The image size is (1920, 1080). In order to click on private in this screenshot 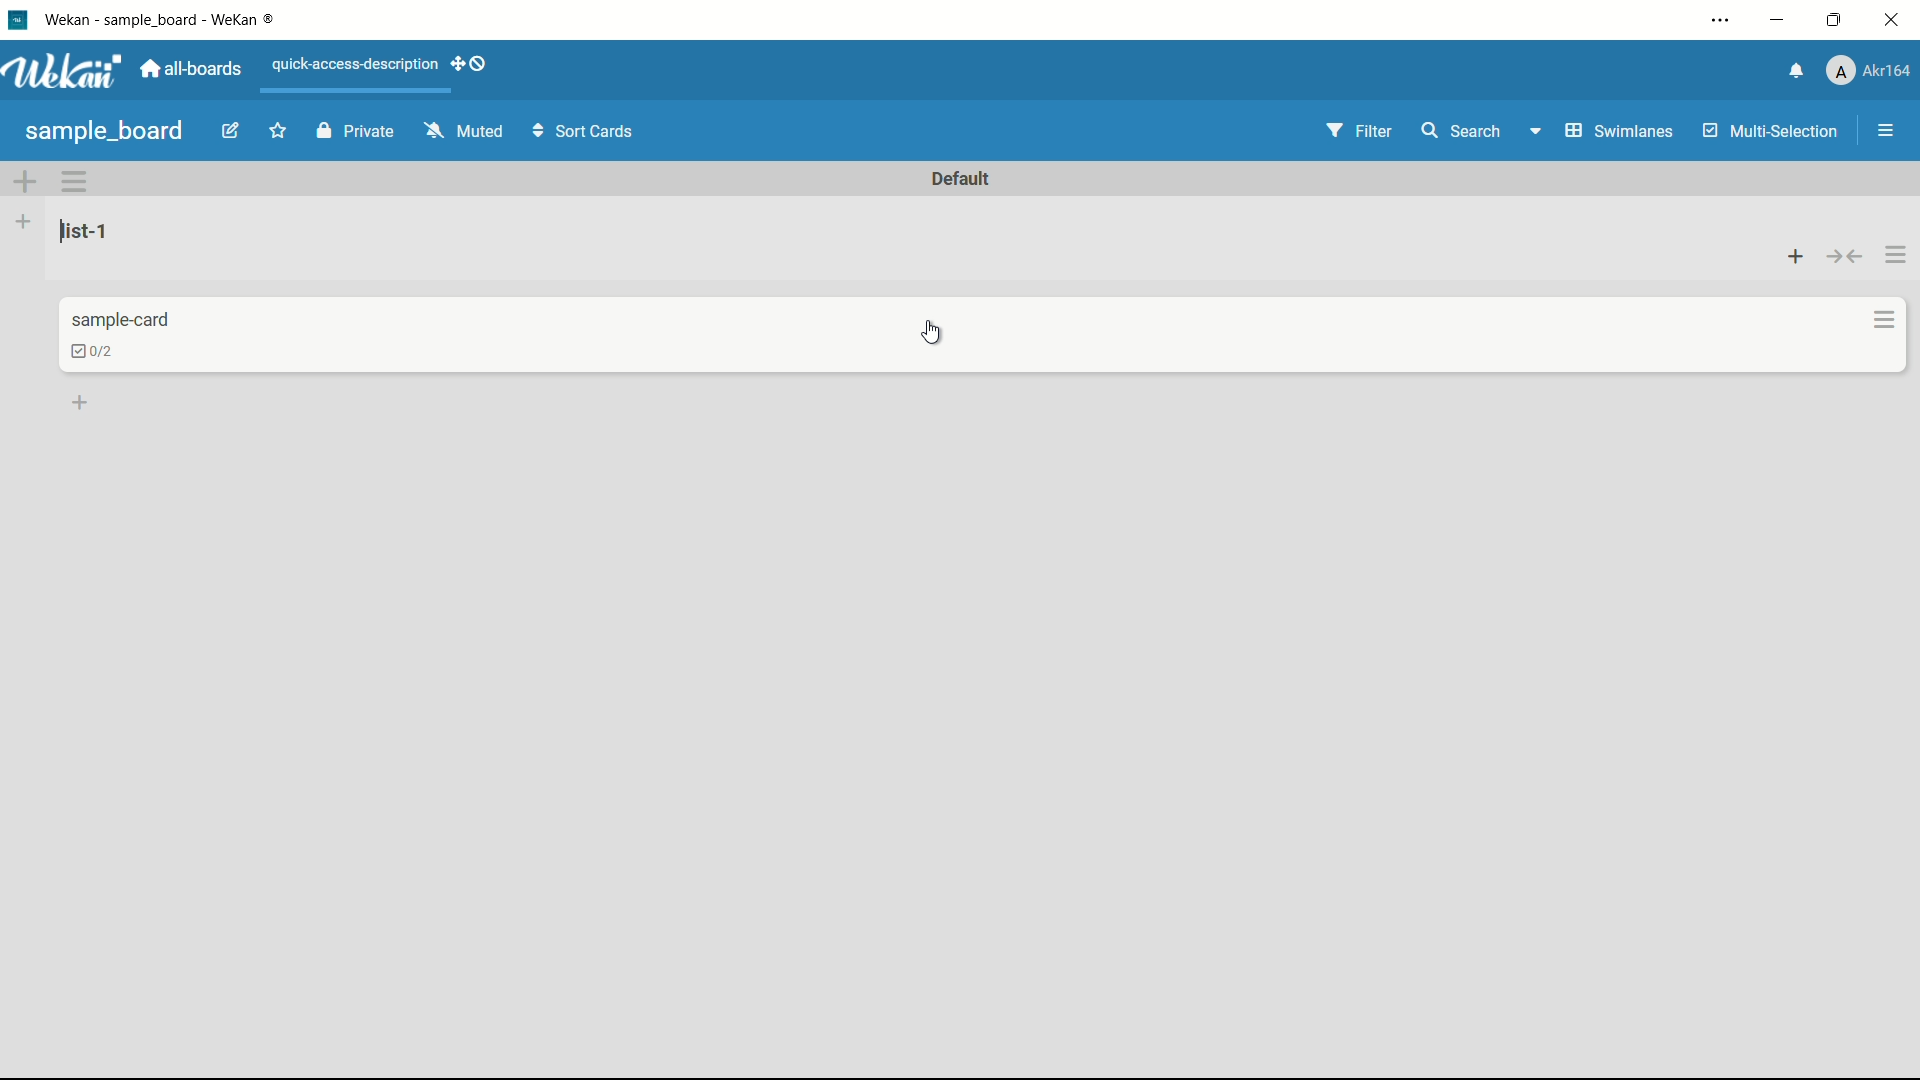, I will do `click(355, 132)`.